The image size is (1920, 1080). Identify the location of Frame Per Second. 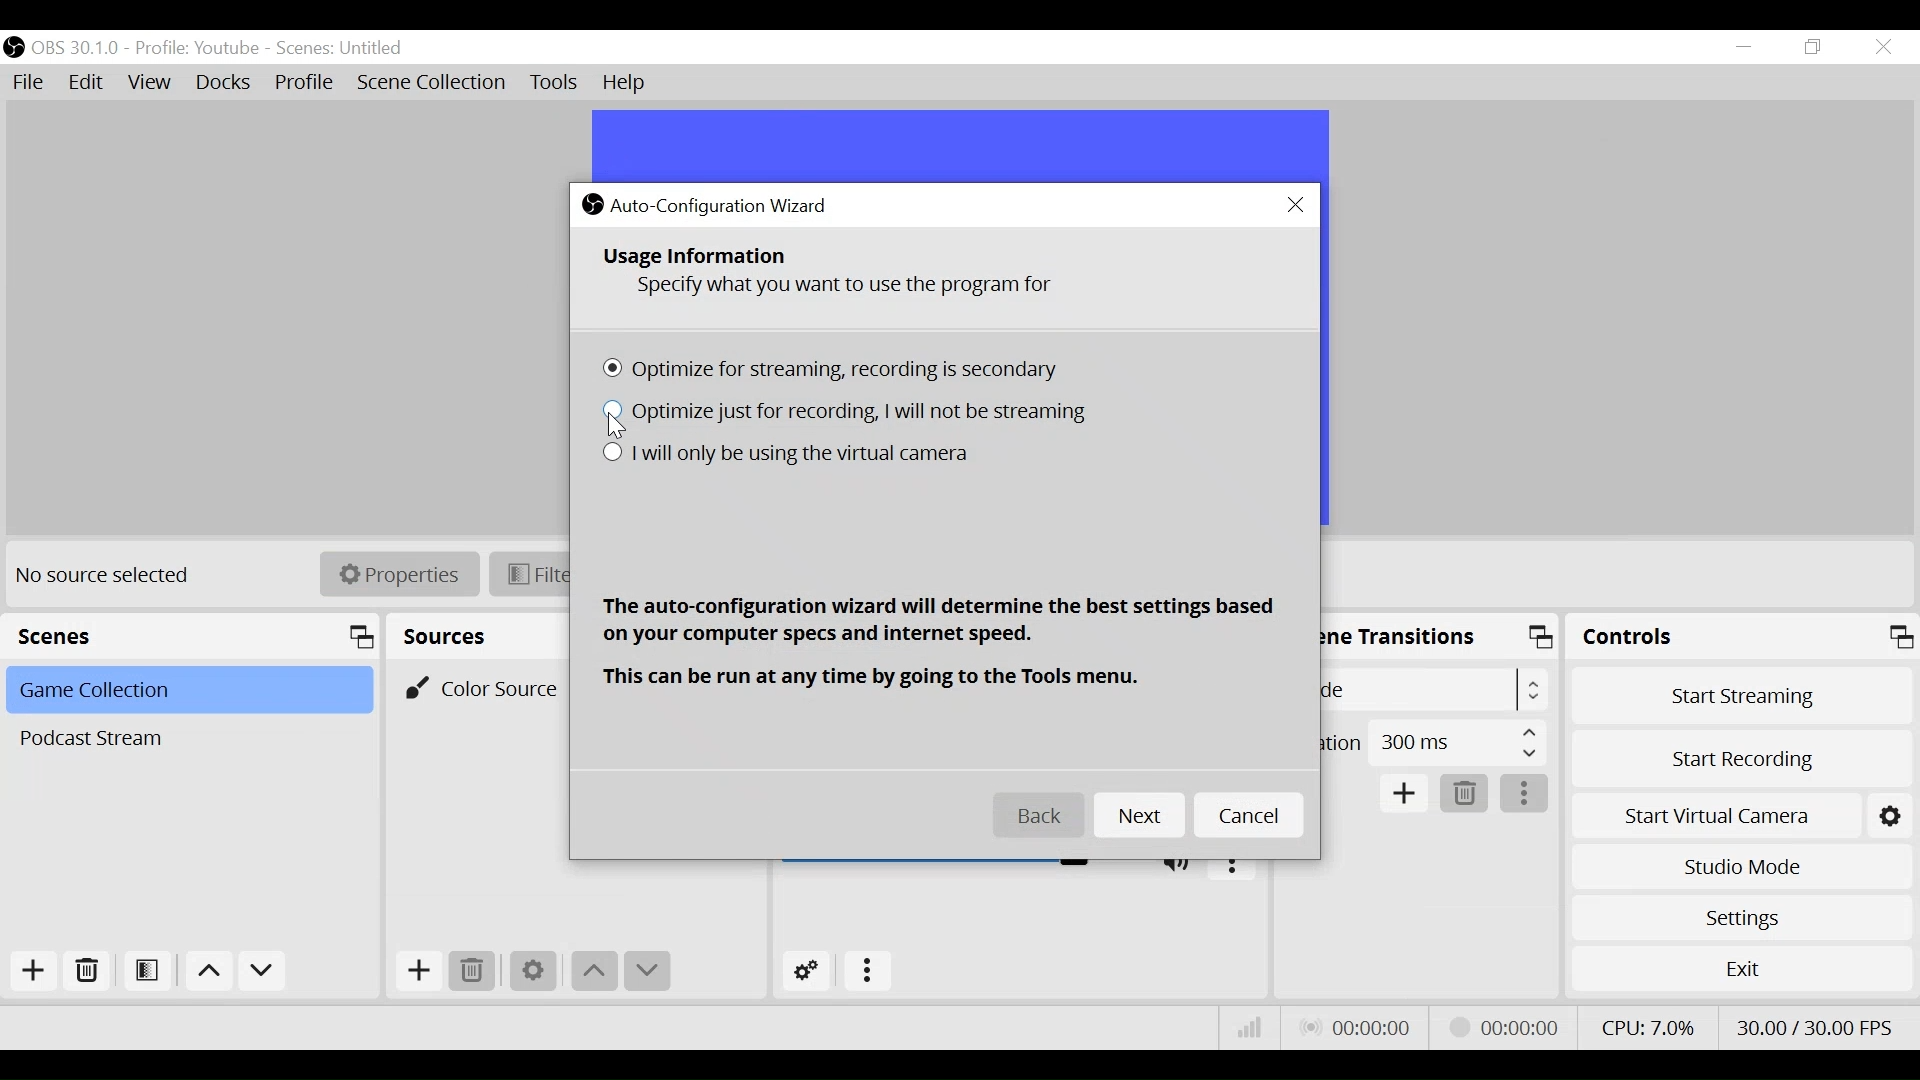
(1816, 1027).